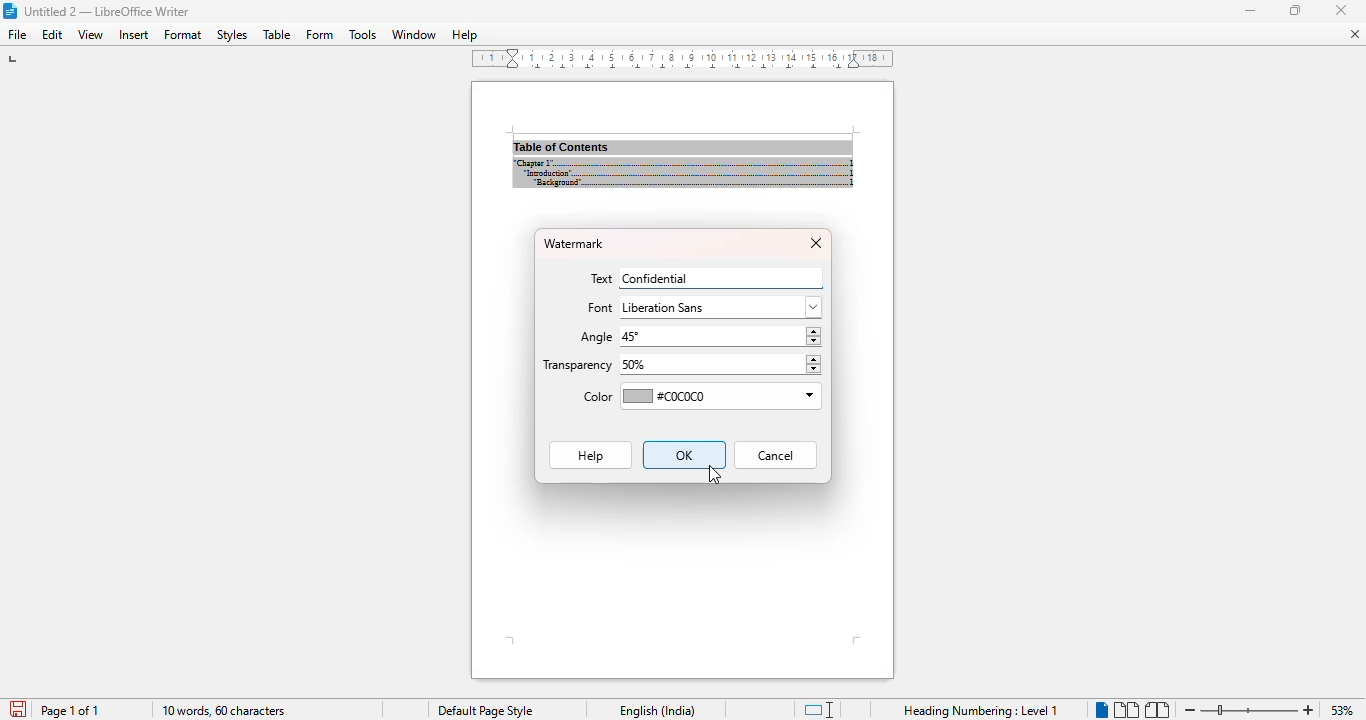 The width and height of the screenshot is (1366, 720). What do you see at coordinates (1297, 11) in the screenshot?
I see `maximize` at bounding box center [1297, 11].